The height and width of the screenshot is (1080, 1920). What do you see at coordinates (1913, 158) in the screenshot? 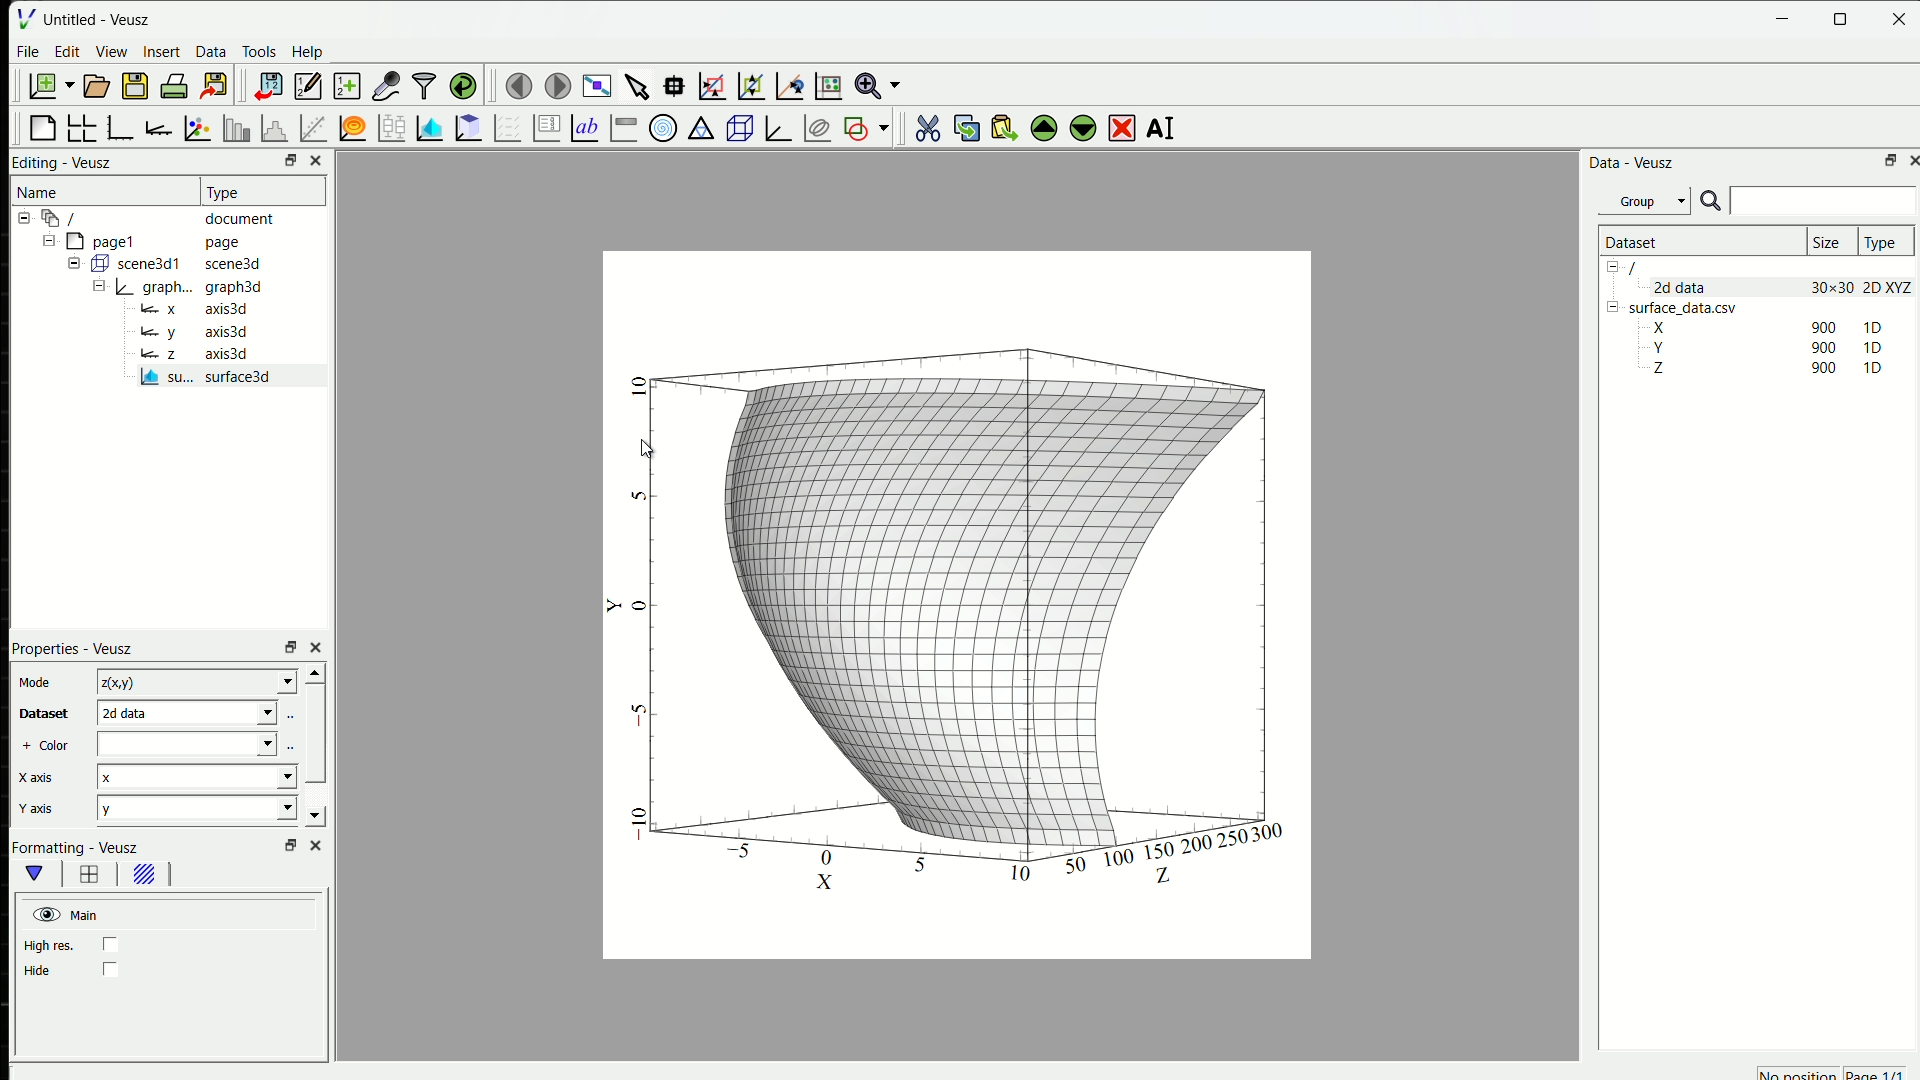
I see `close` at bounding box center [1913, 158].